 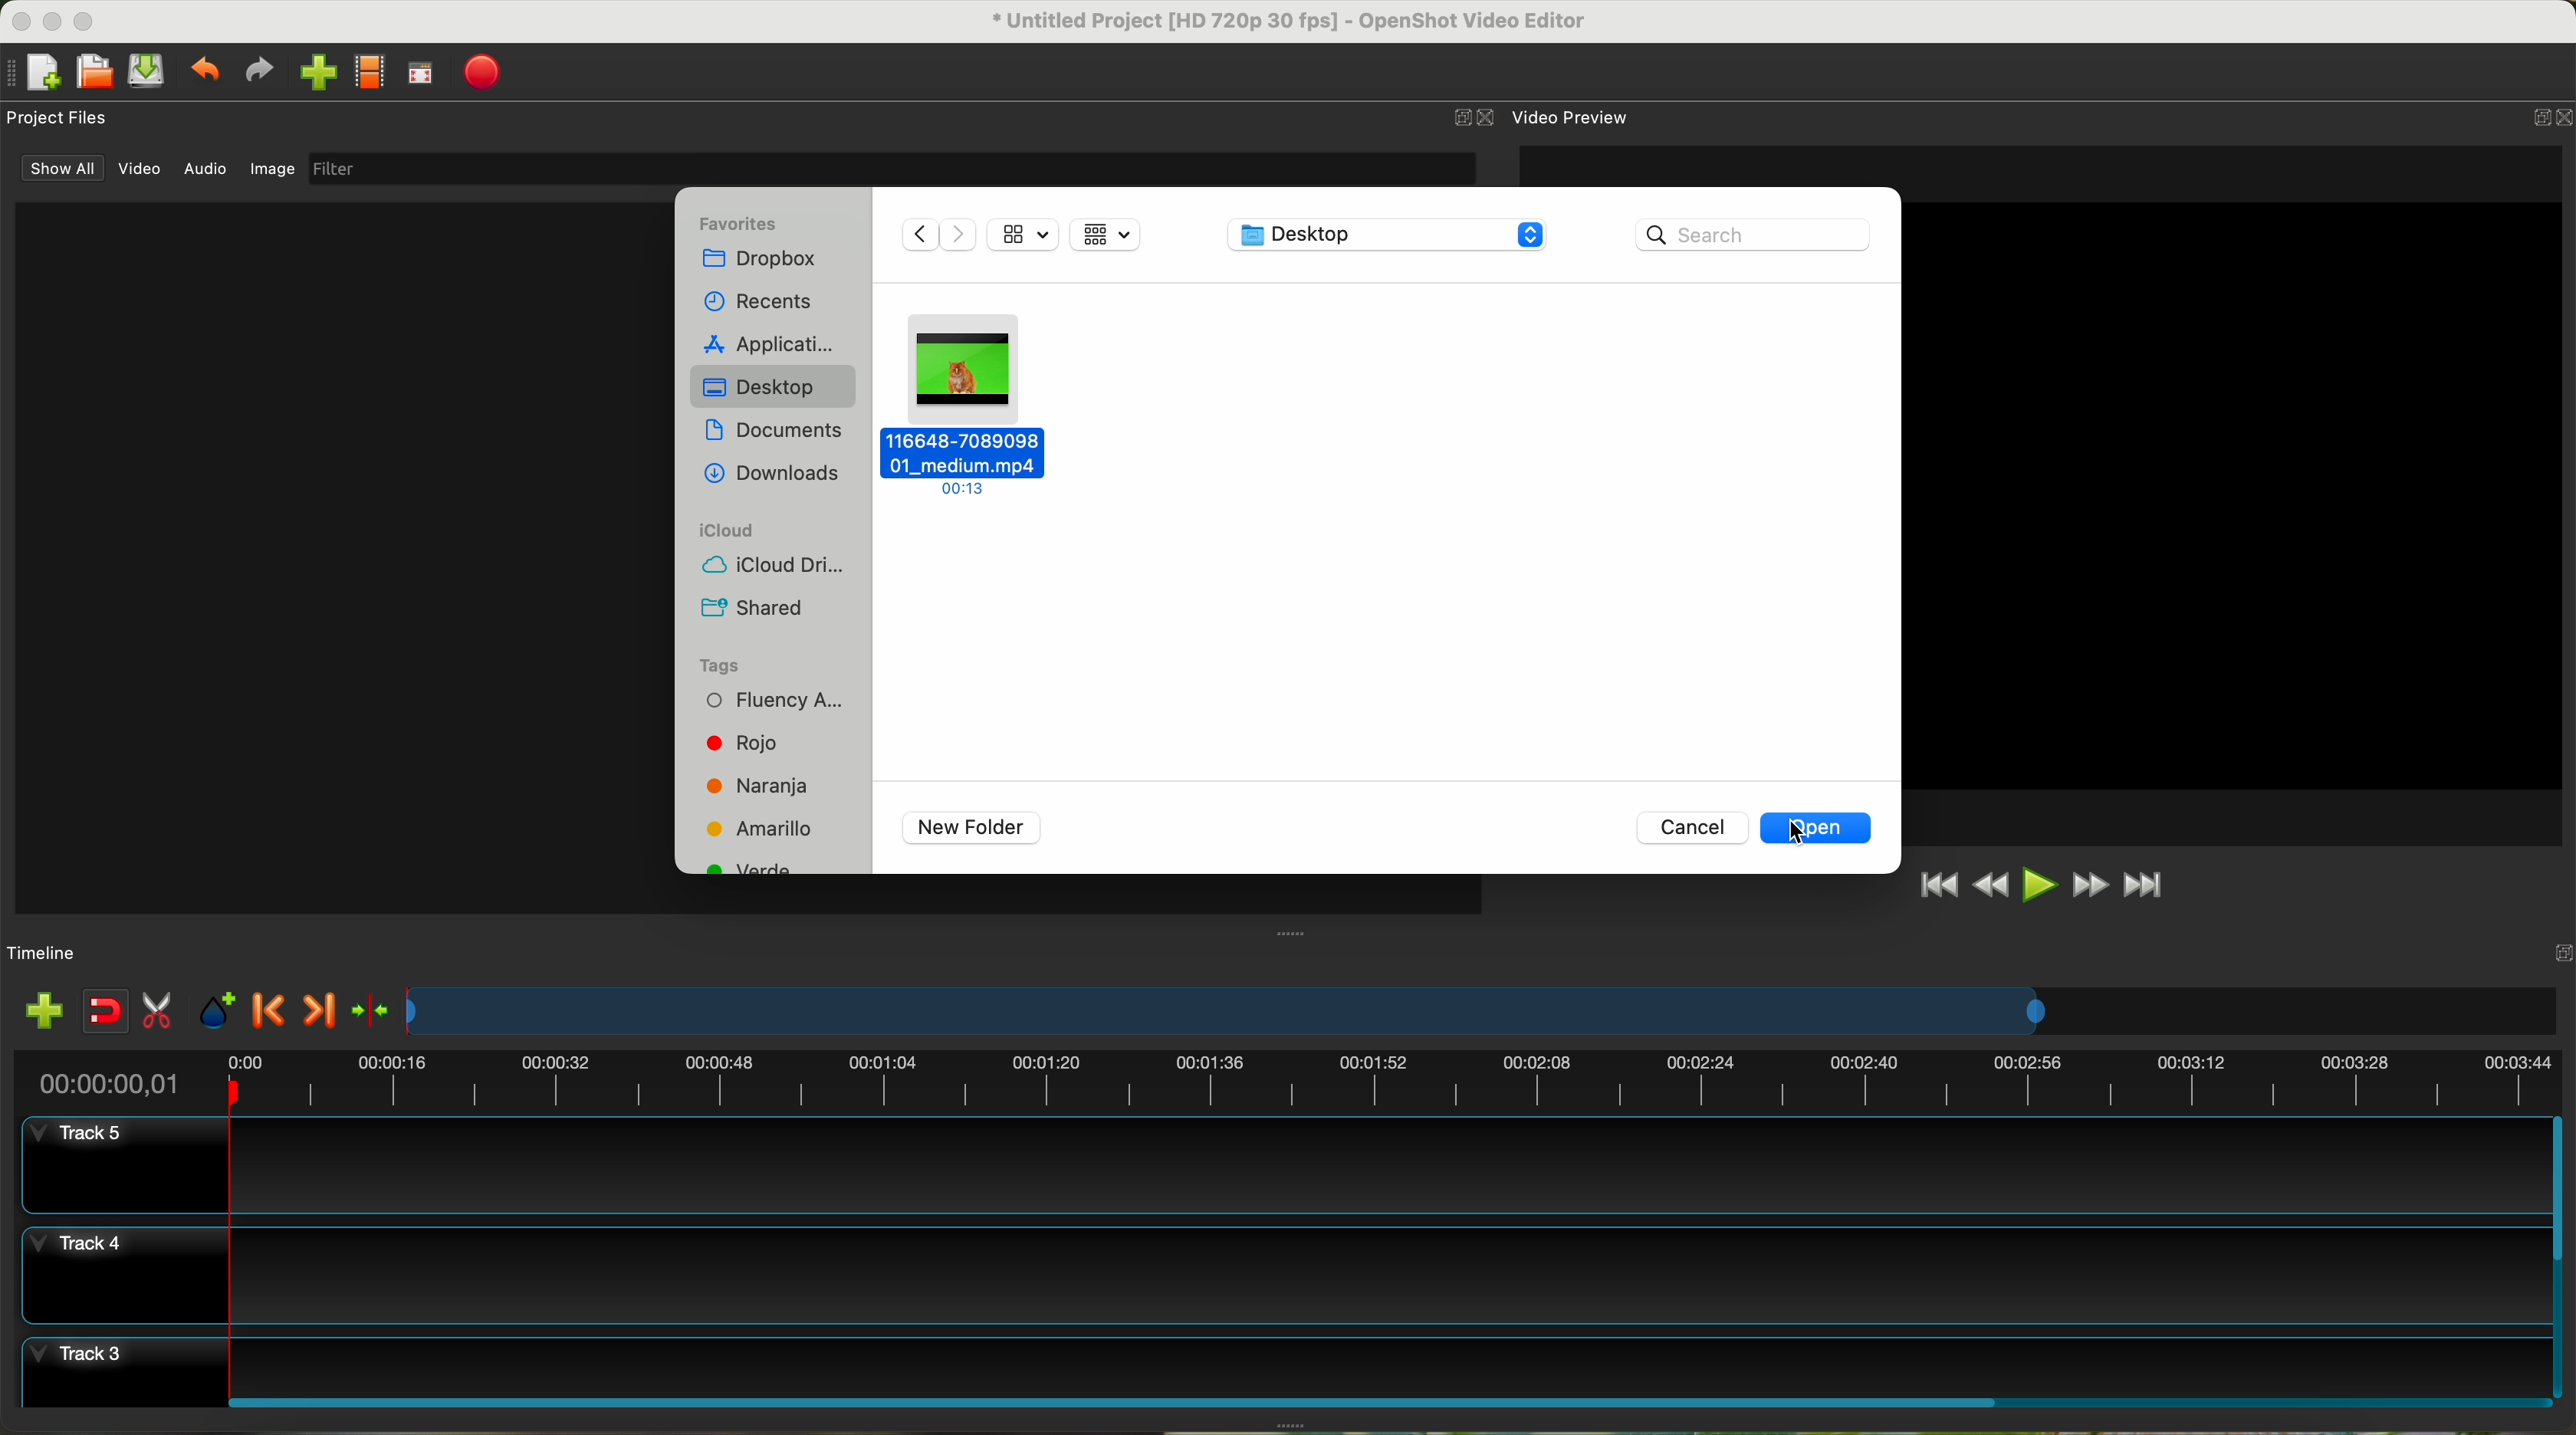 I want to click on rewind, so click(x=1993, y=886).